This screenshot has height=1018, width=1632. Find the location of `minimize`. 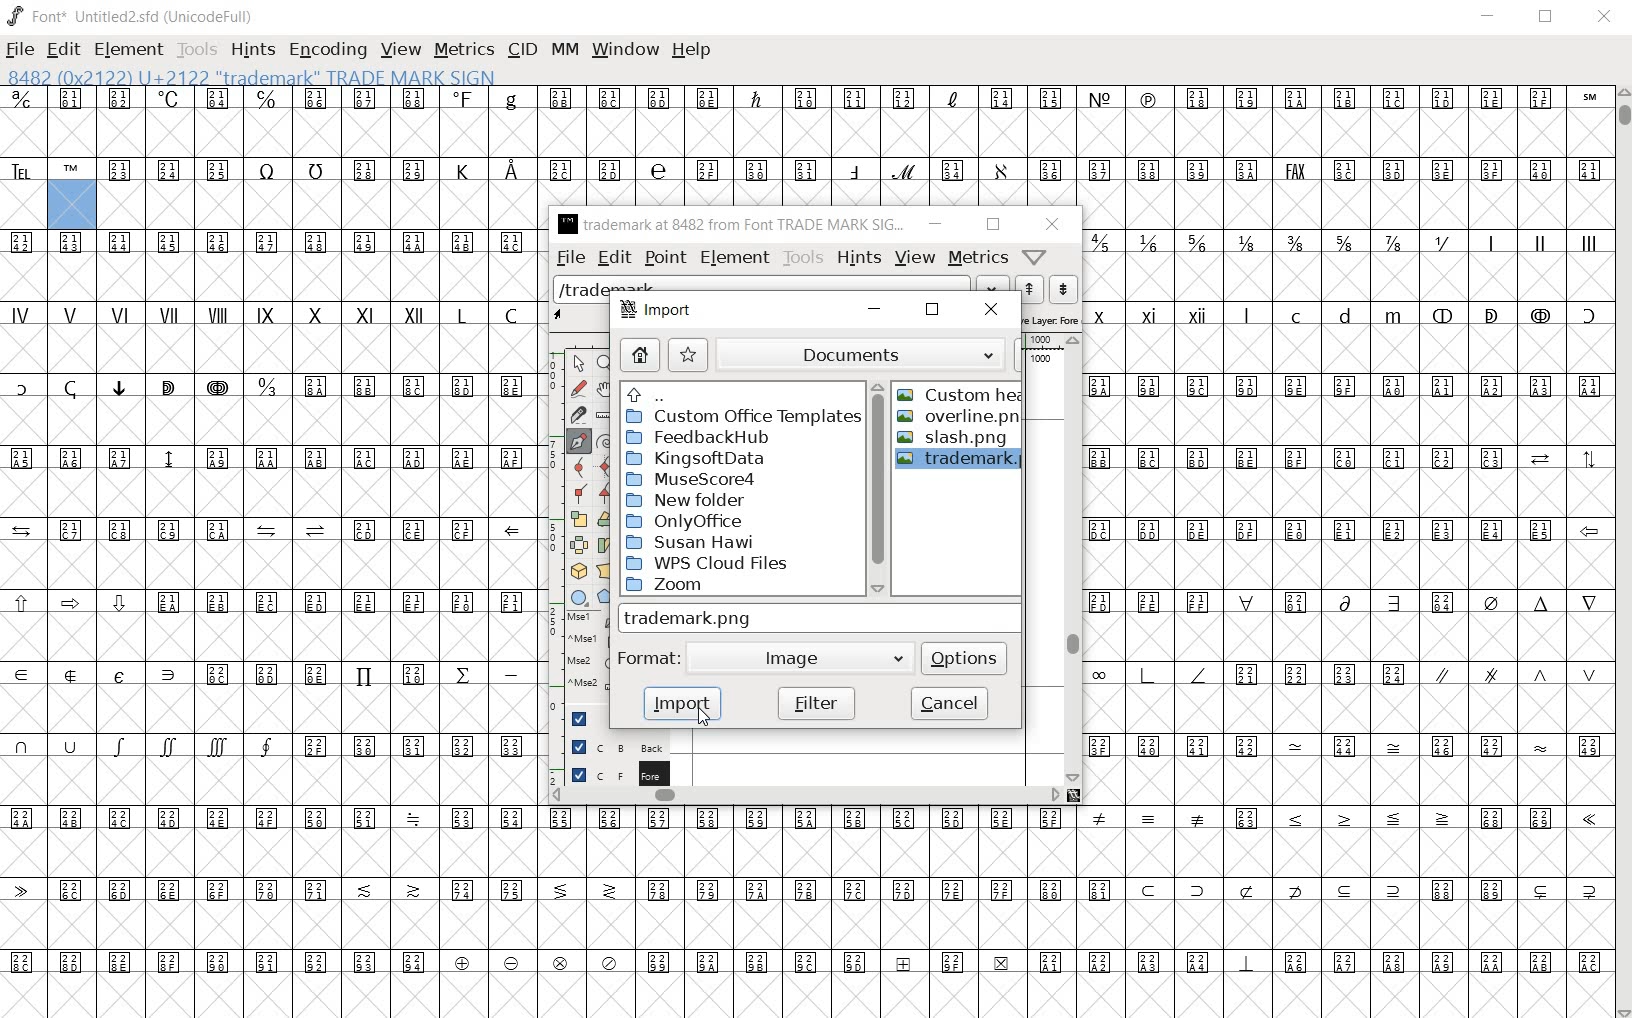

minimize is located at coordinates (936, 224).